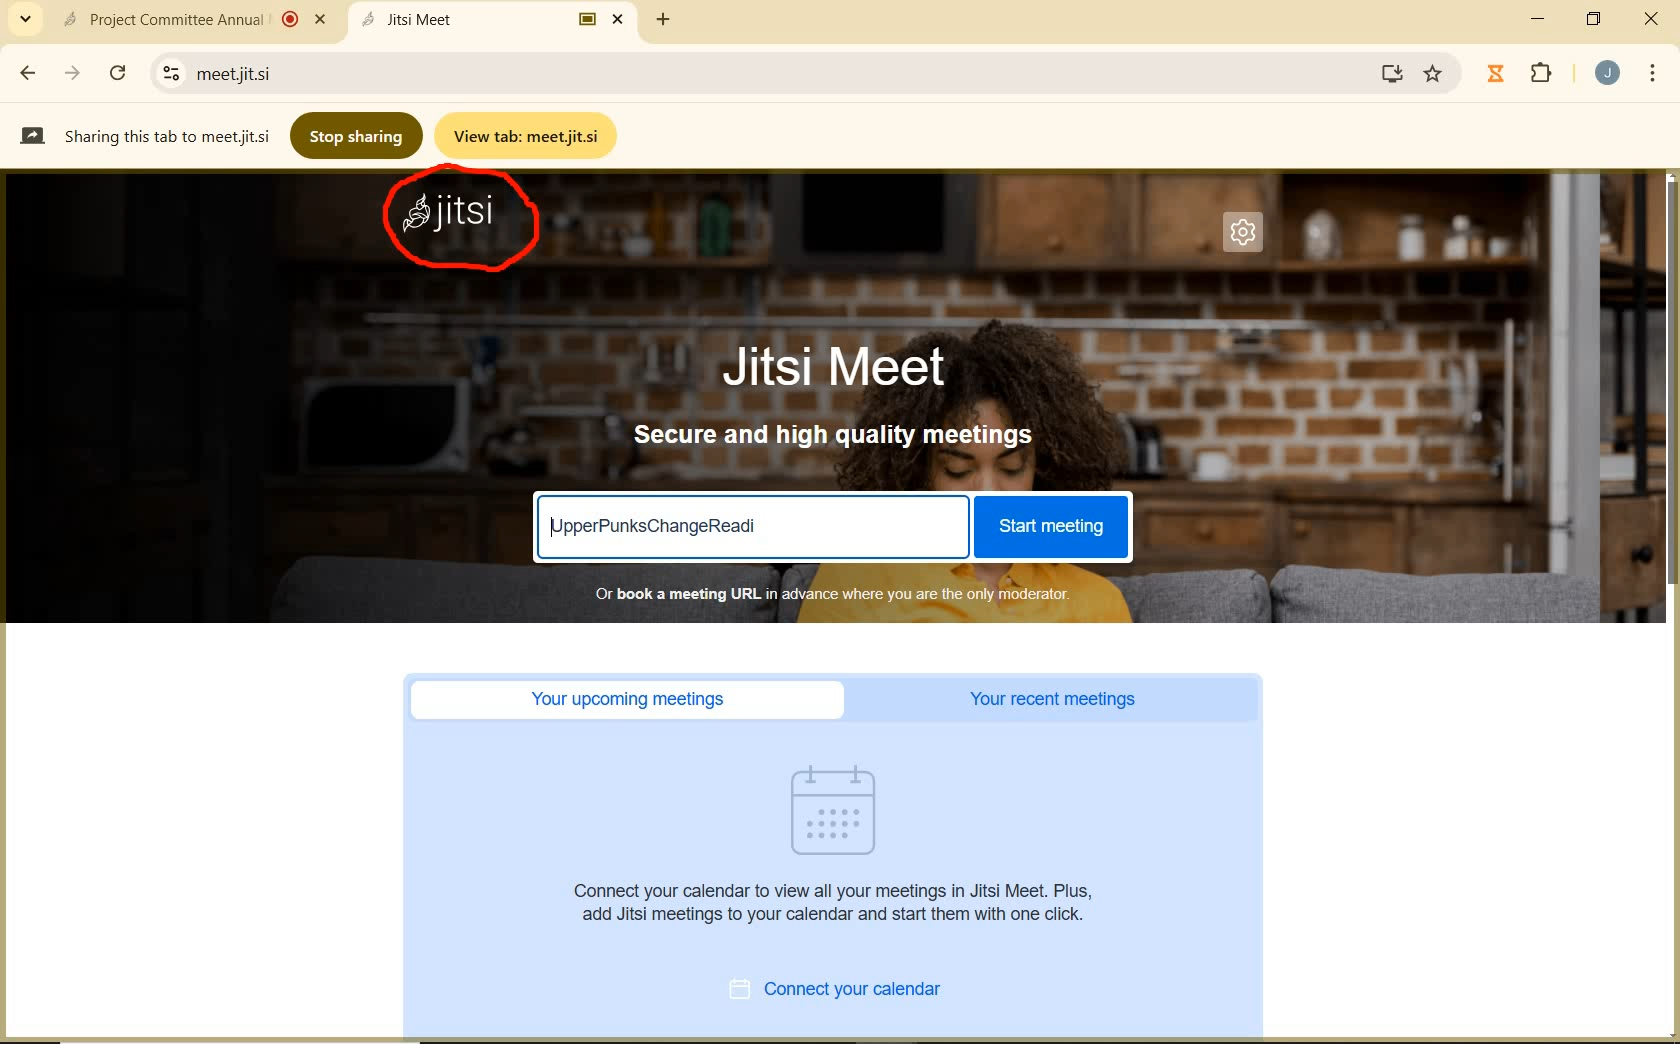  Describe the element at coordinates (1653, 75) in the screenshot. I see `CUSTOMIZE GOOGLE CHROME` at that location.